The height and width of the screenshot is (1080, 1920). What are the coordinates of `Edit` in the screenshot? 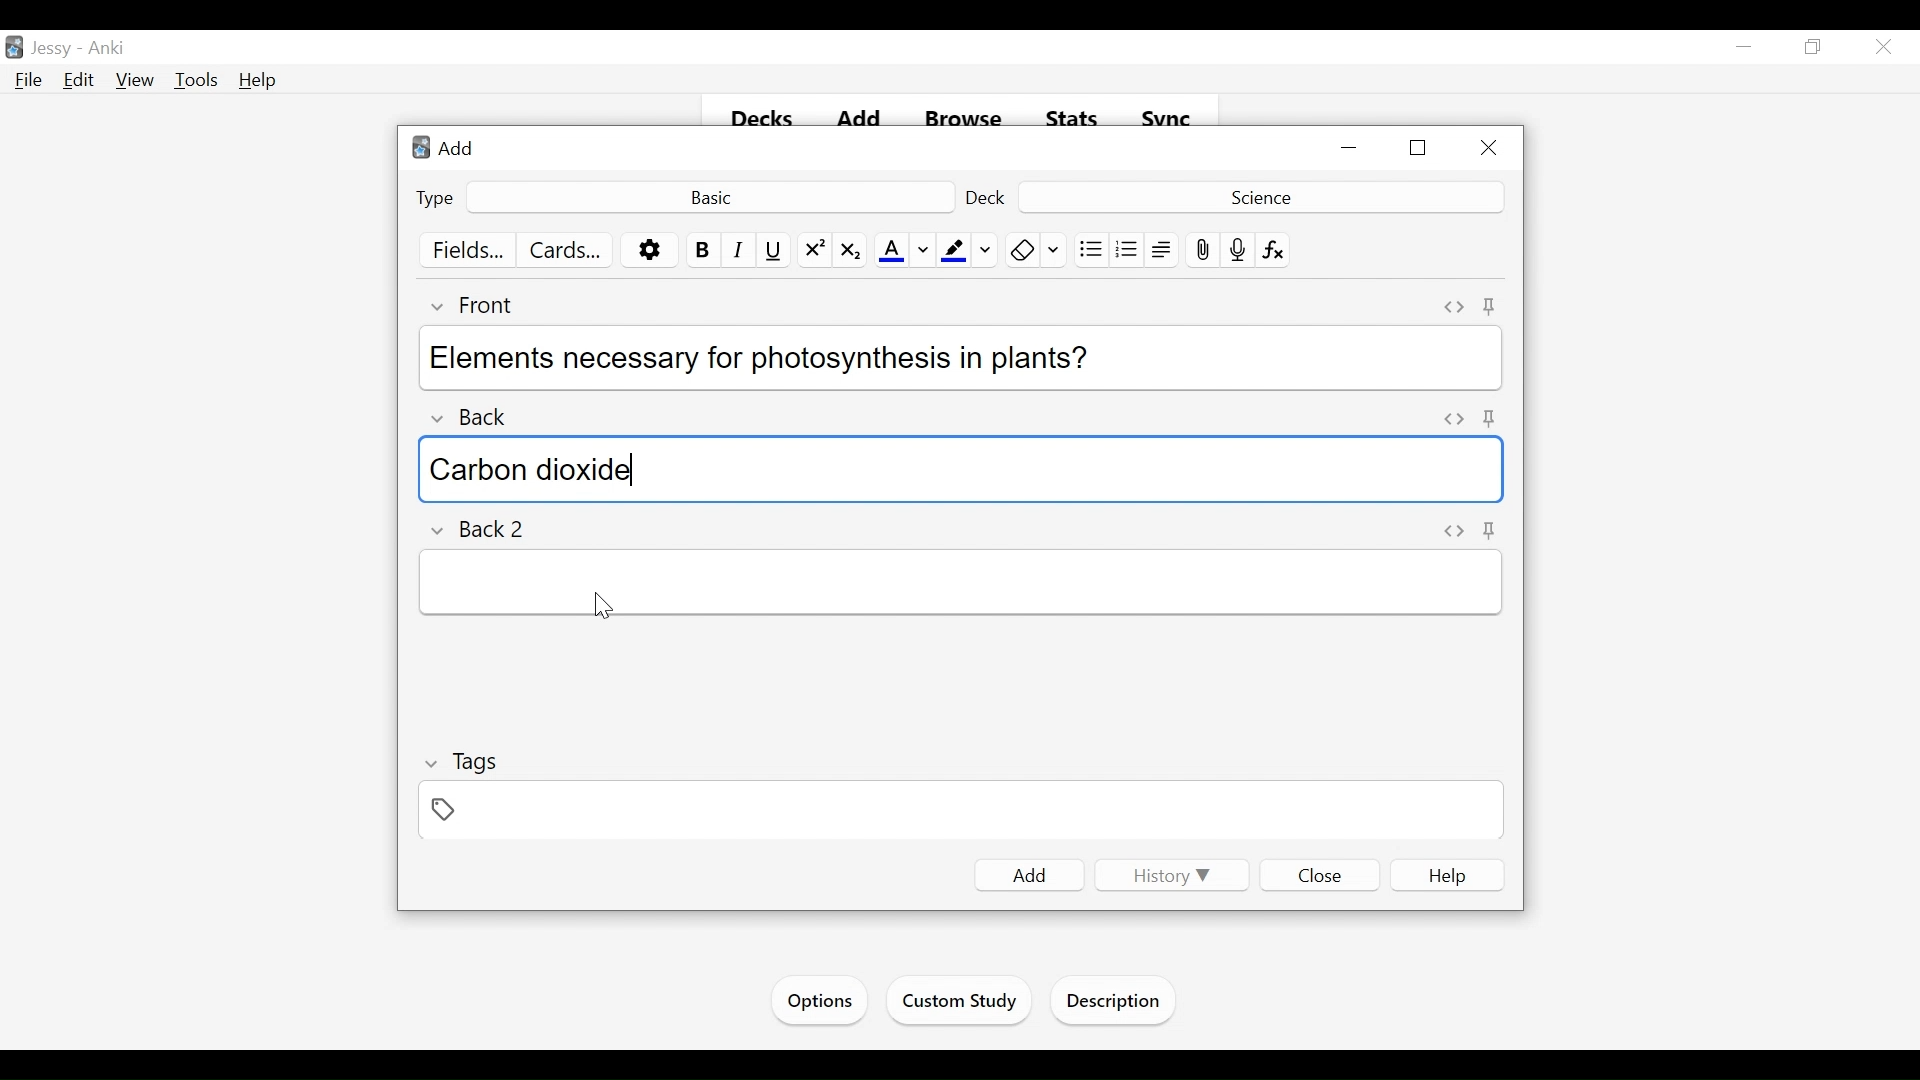 It's located at (79, 79).